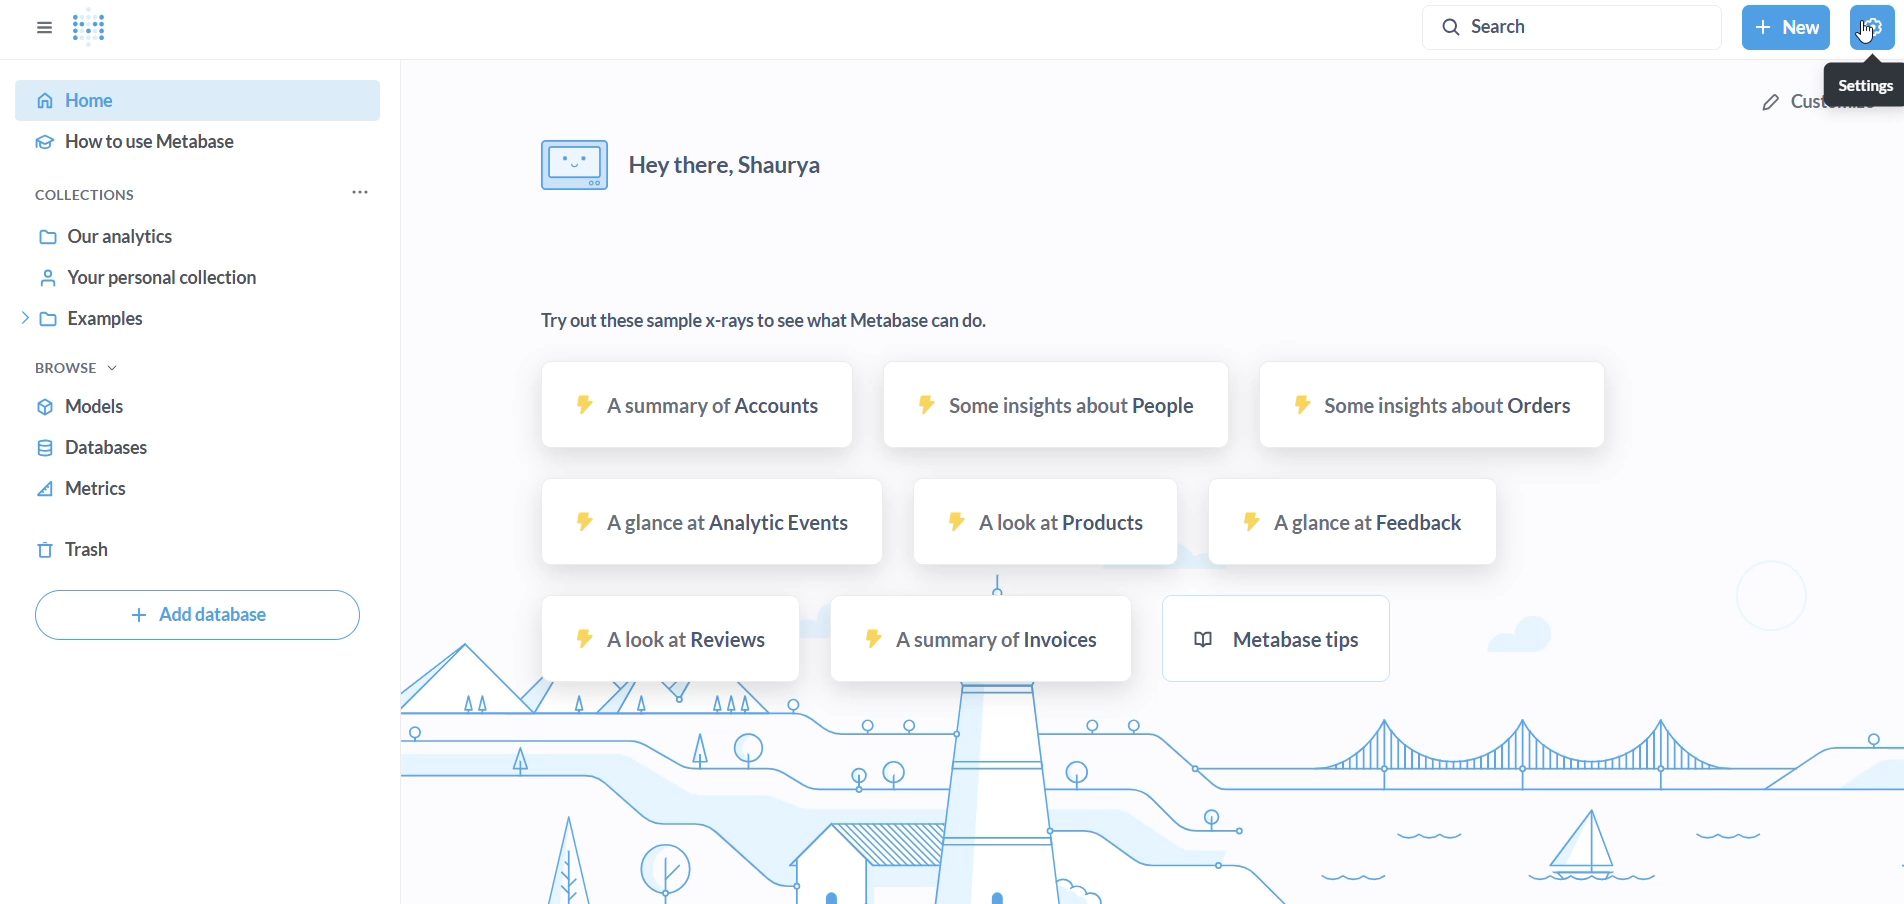 The height and width of the screenshot is (904, 1904). Describe the element at coordinates (1863, 84) in the screenshot. I see `Settings` at that location.